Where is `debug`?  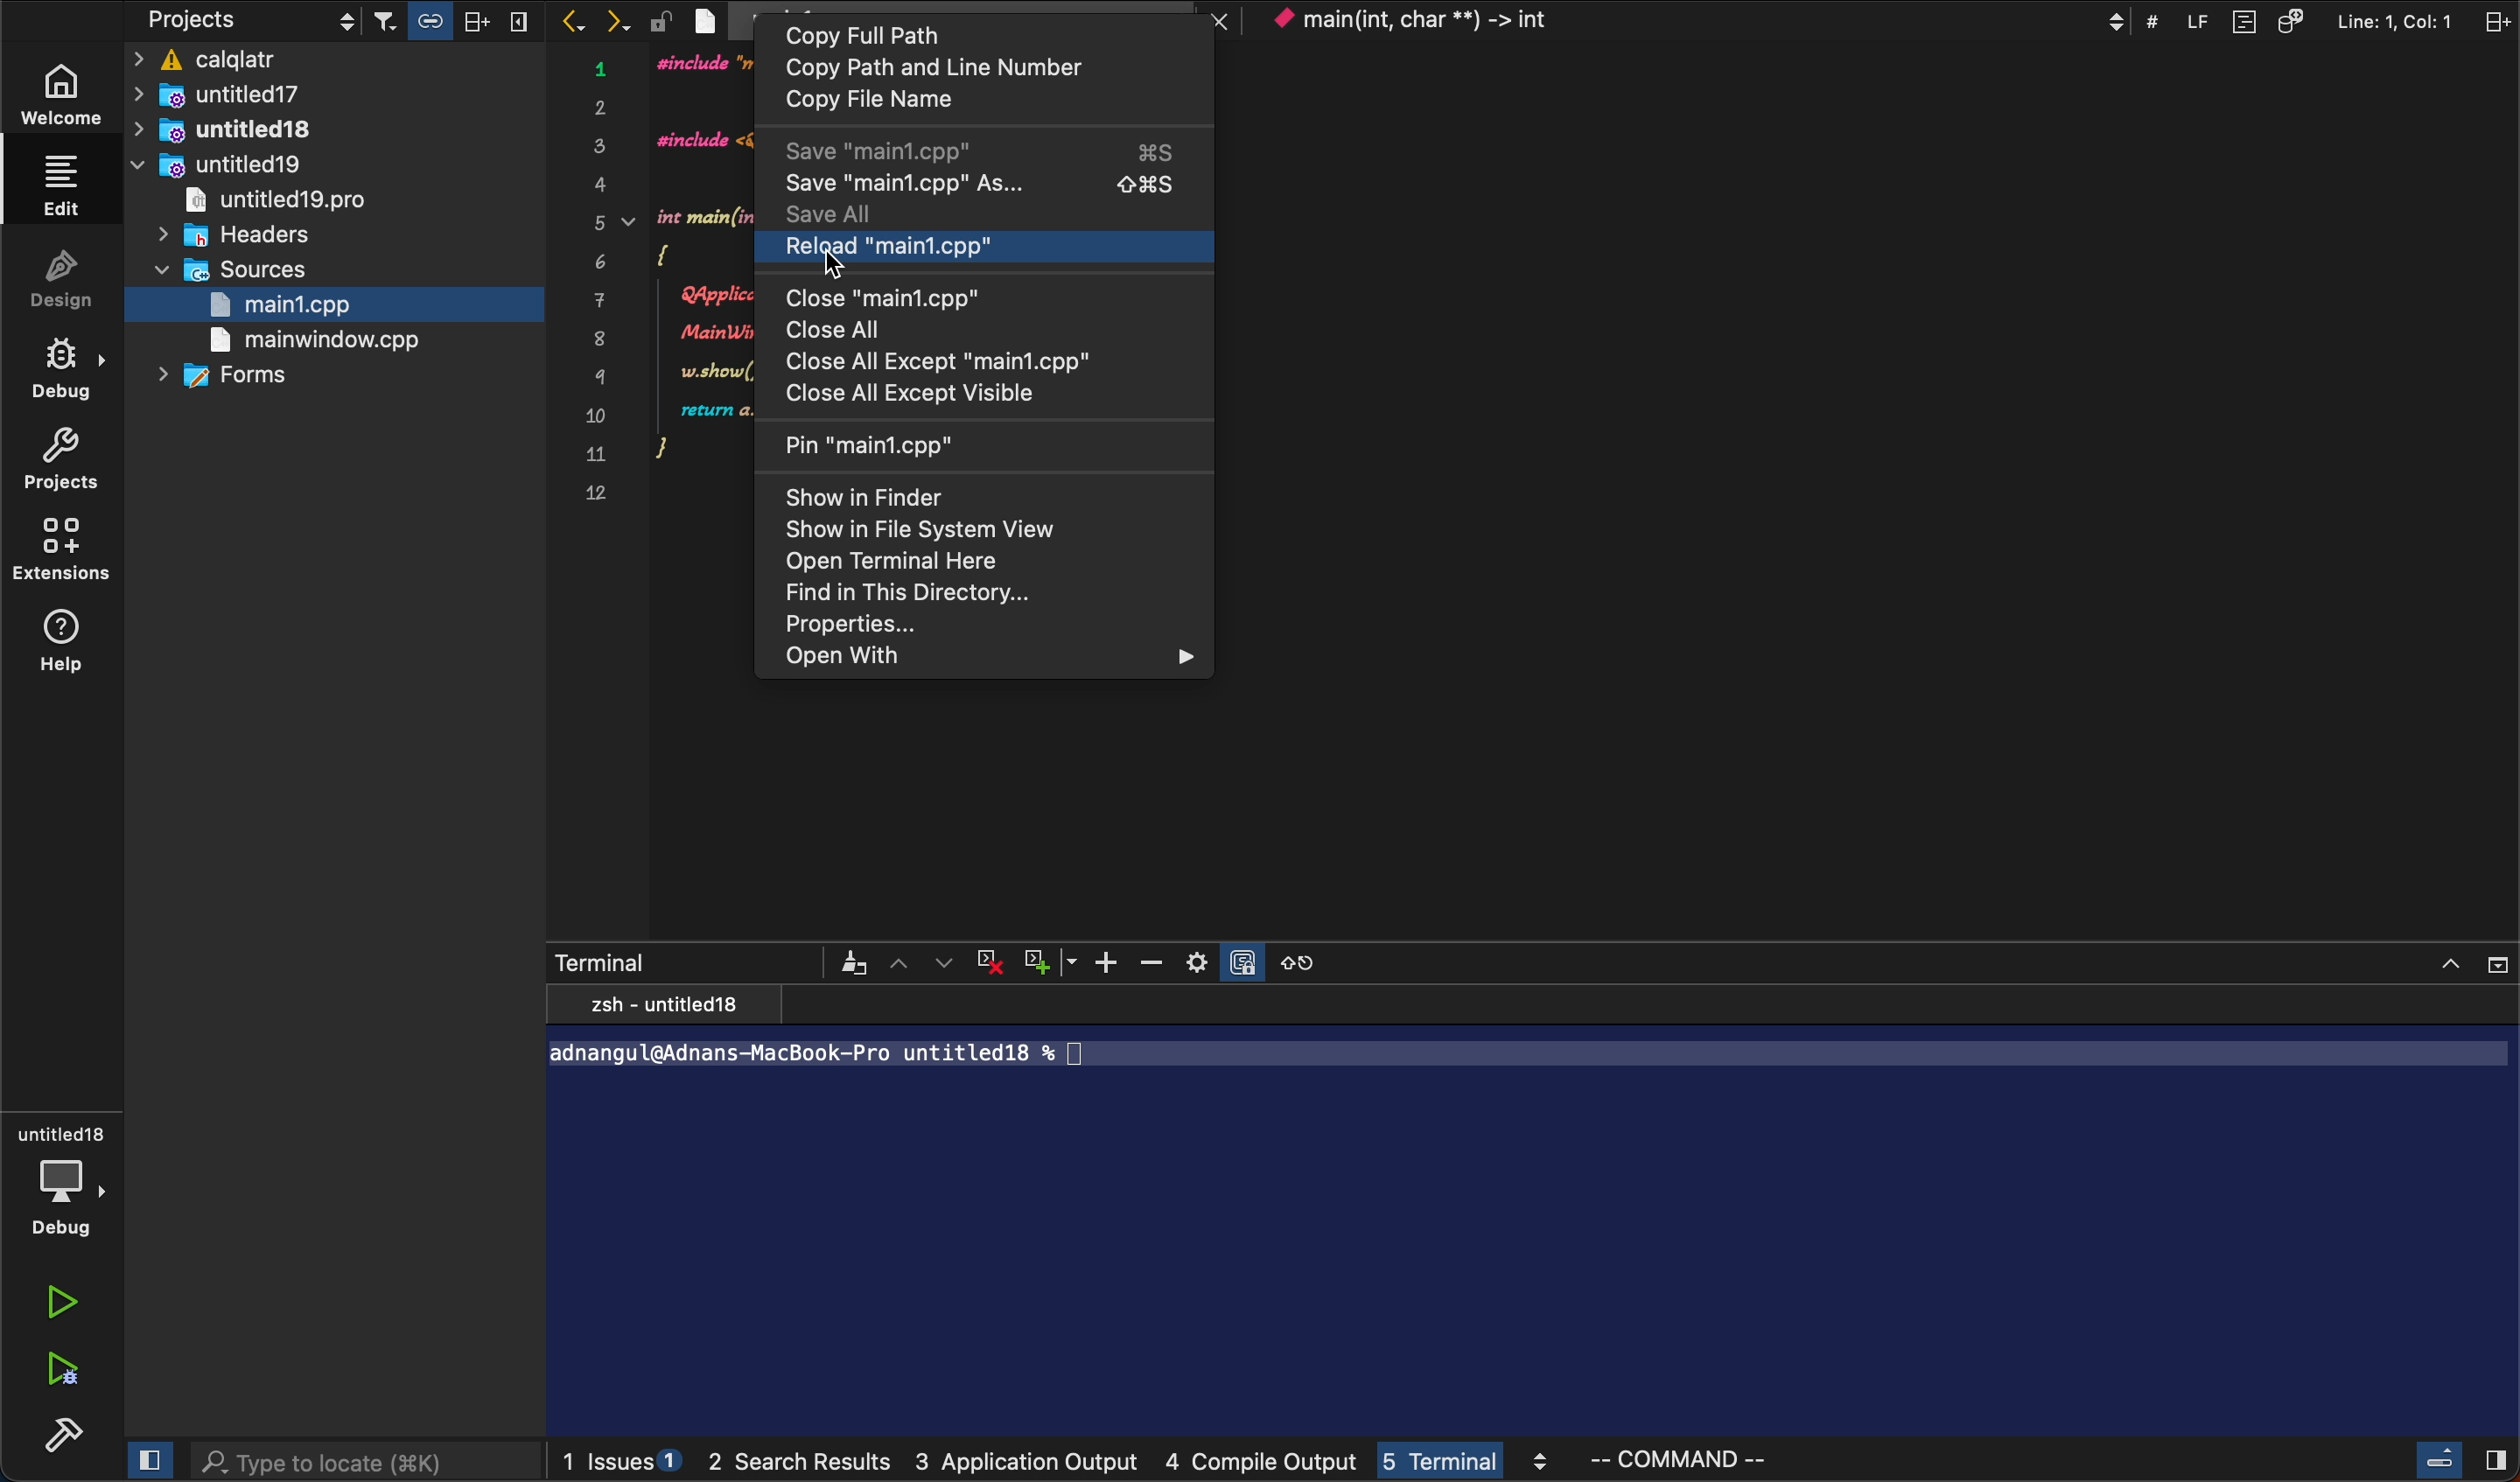
debug is located at coordinates (60, 1176).